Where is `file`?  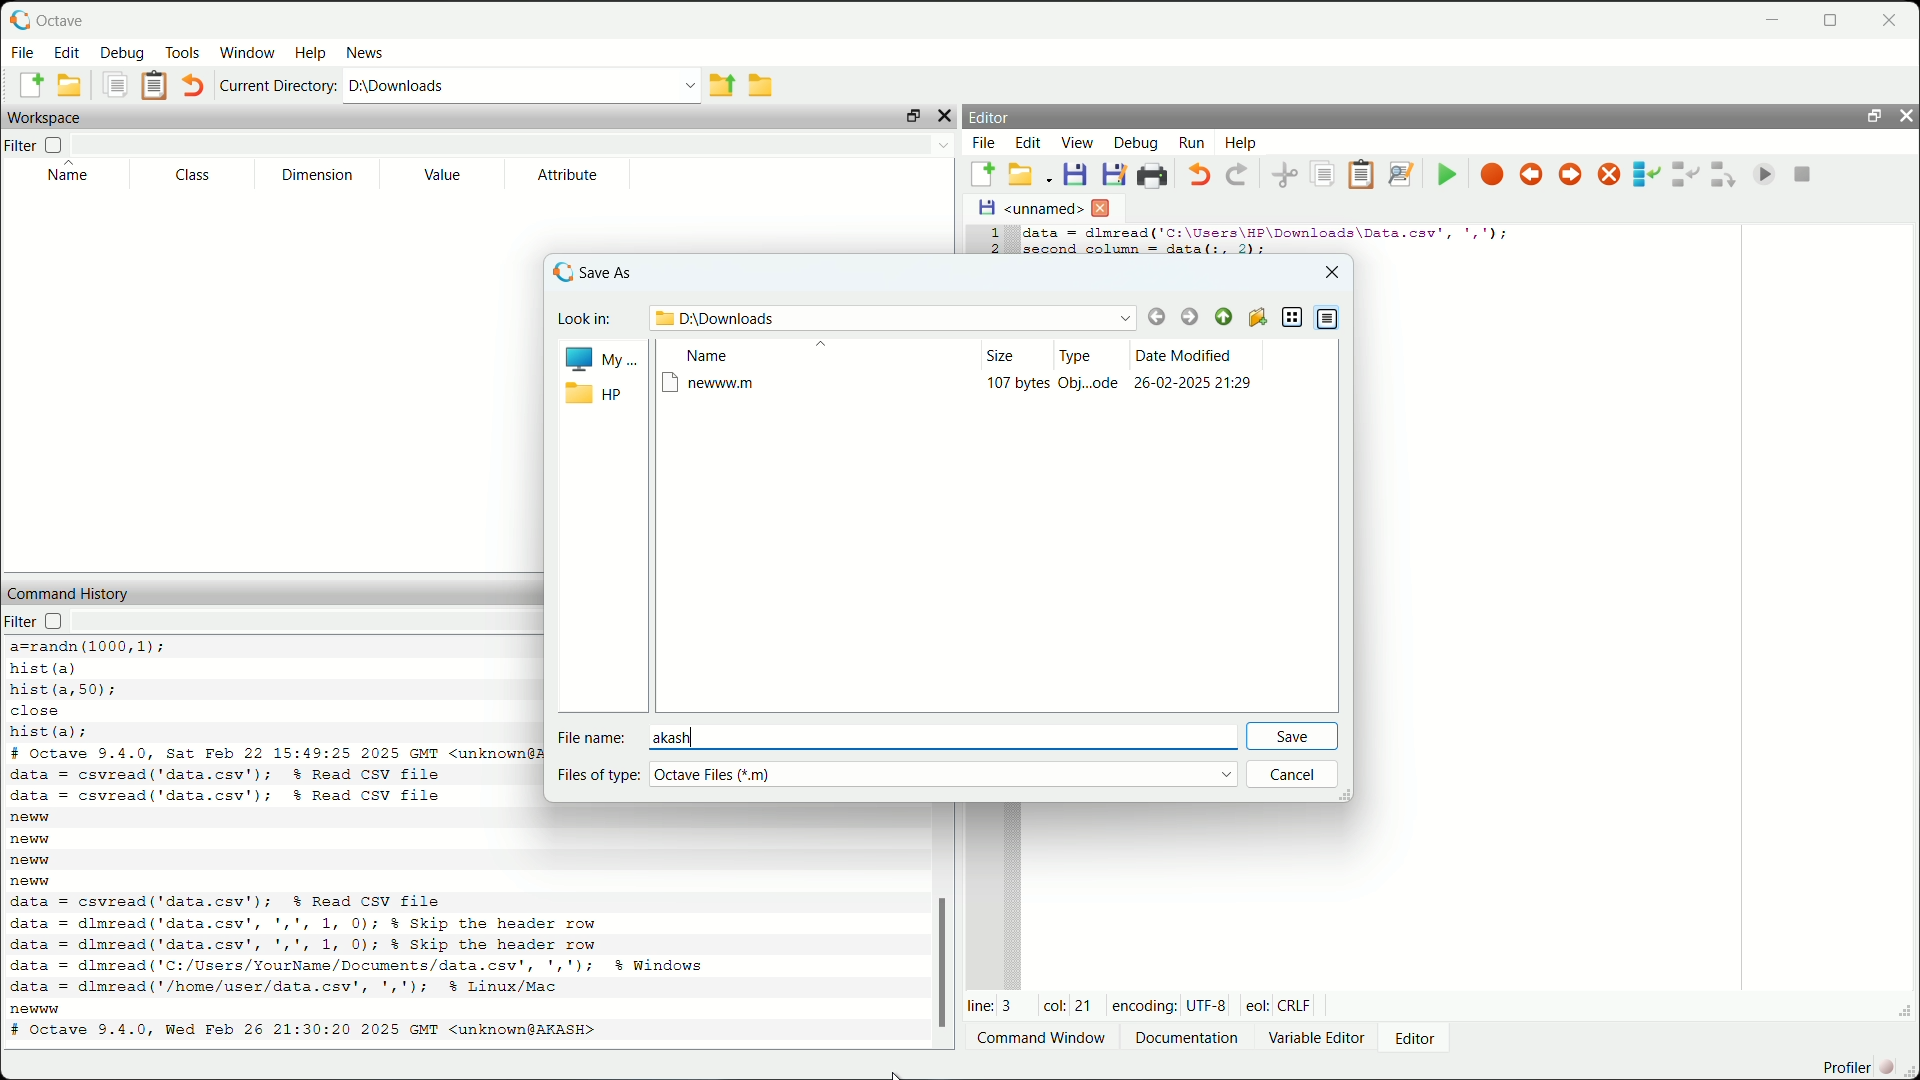
file is located at coordinates (22, 52).